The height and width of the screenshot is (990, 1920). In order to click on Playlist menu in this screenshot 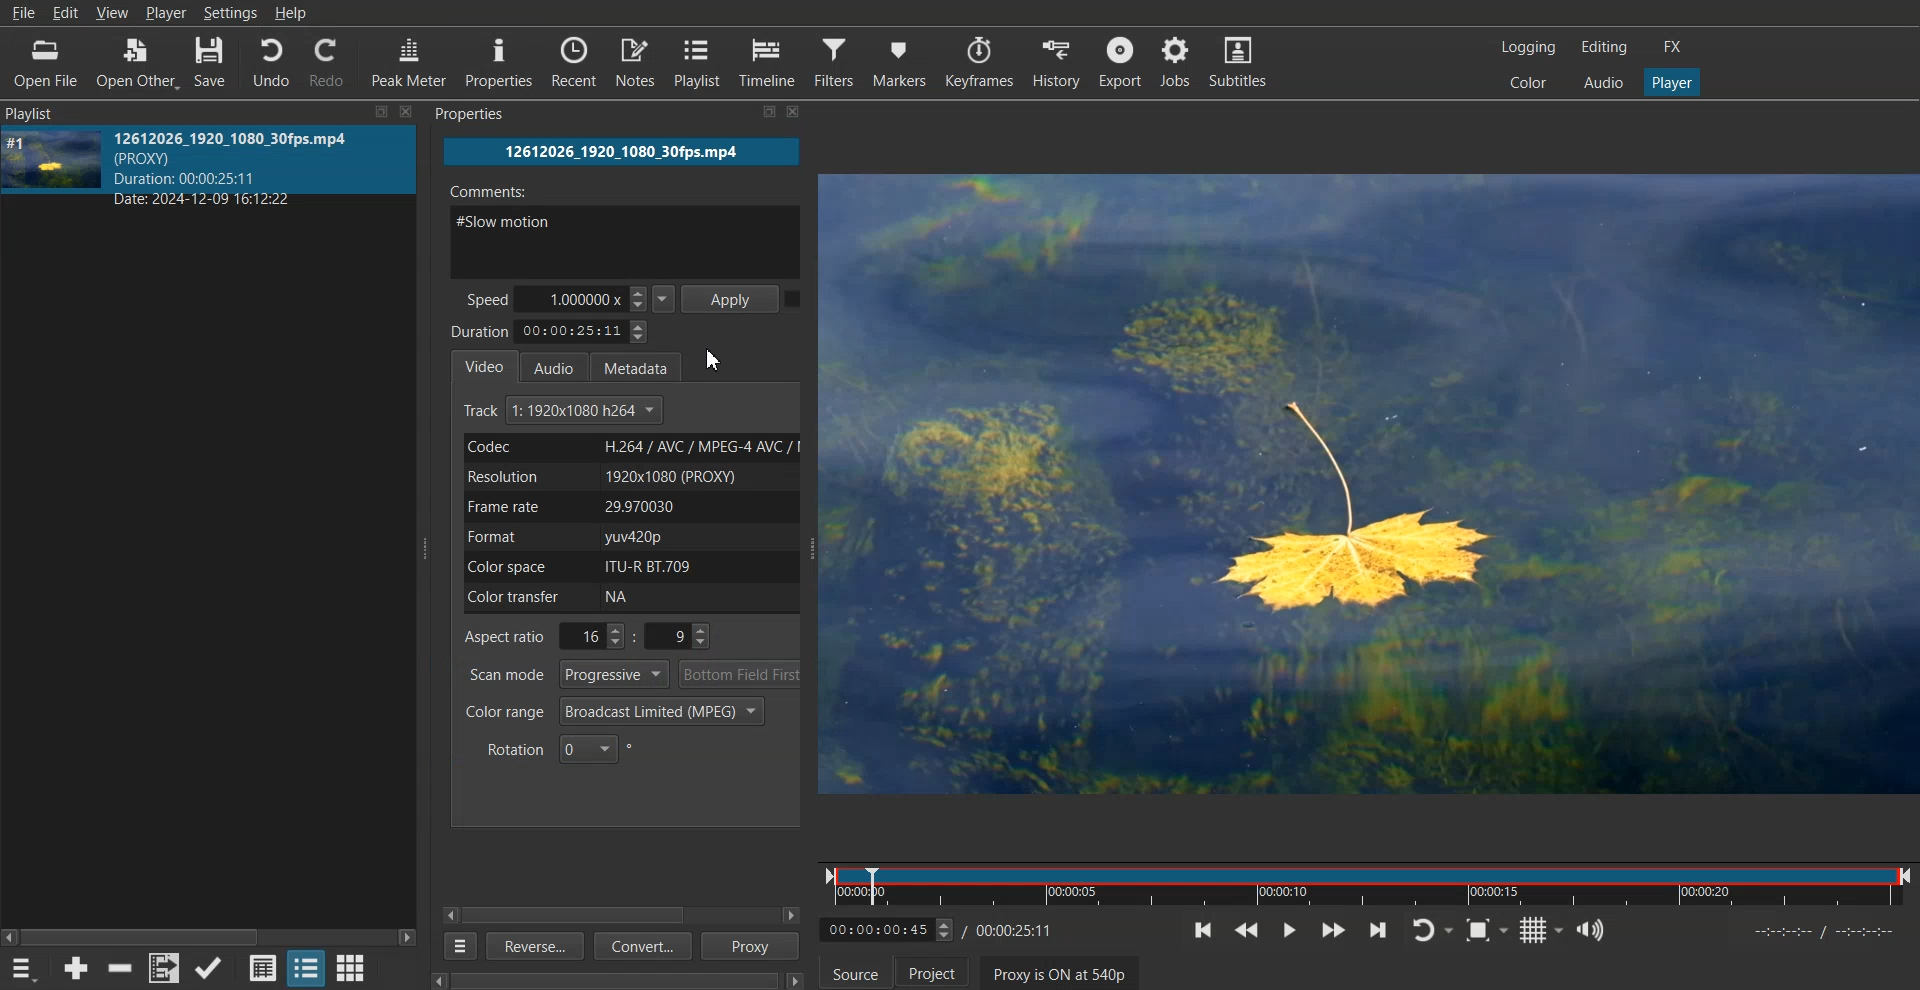, I will do `click(26, 968)`.